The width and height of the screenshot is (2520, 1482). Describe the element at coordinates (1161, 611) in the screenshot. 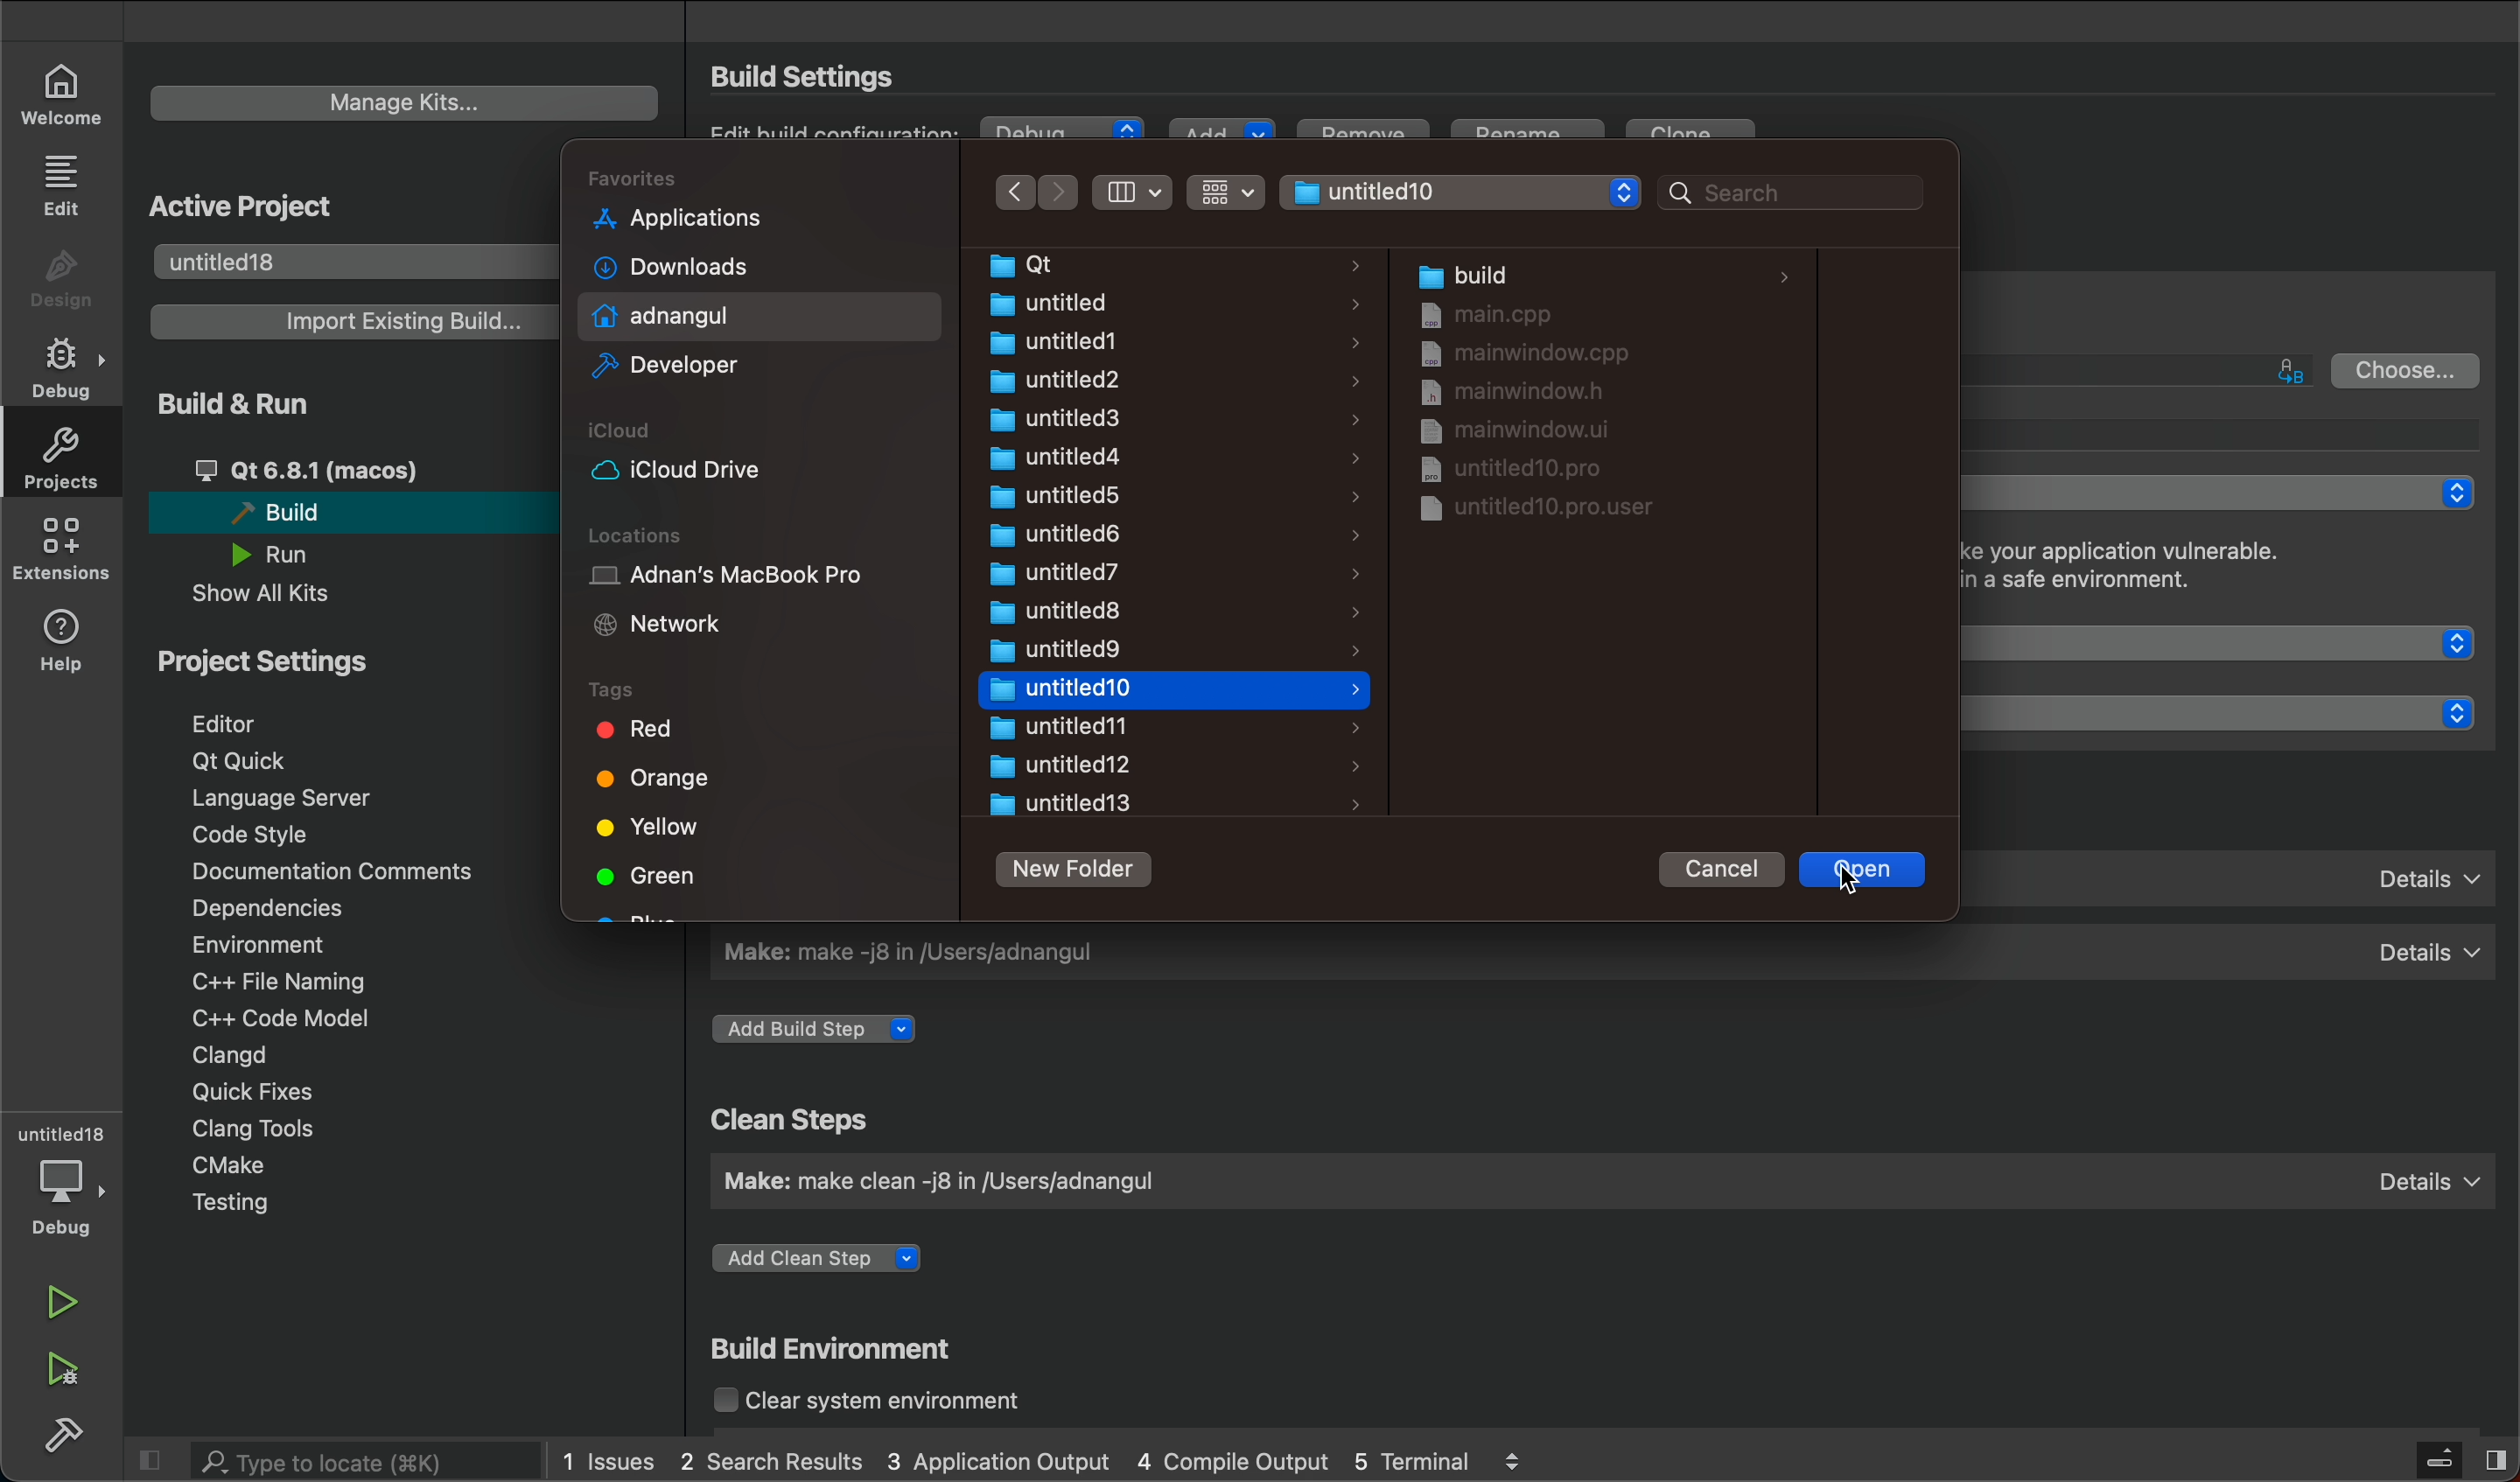

I see `untitled8` at that location.